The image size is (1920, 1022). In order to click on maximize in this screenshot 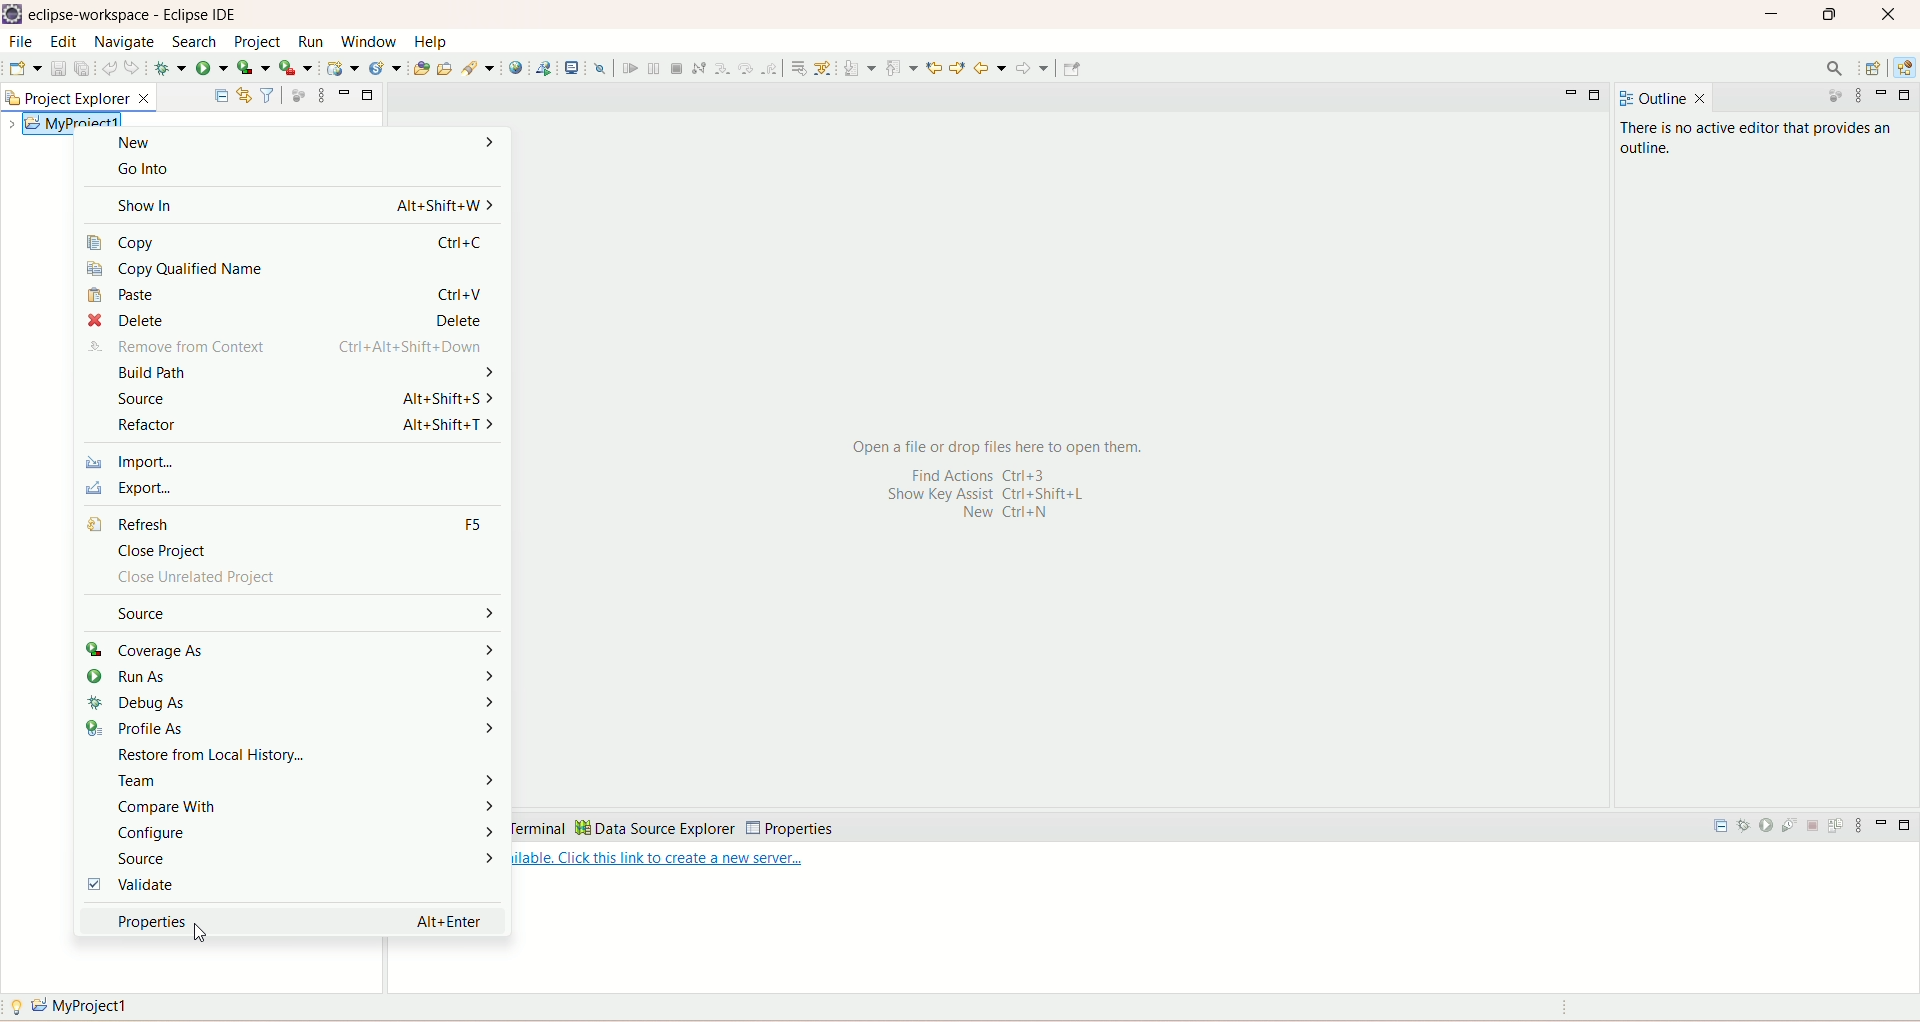, I will do `click(1828, 16)`.